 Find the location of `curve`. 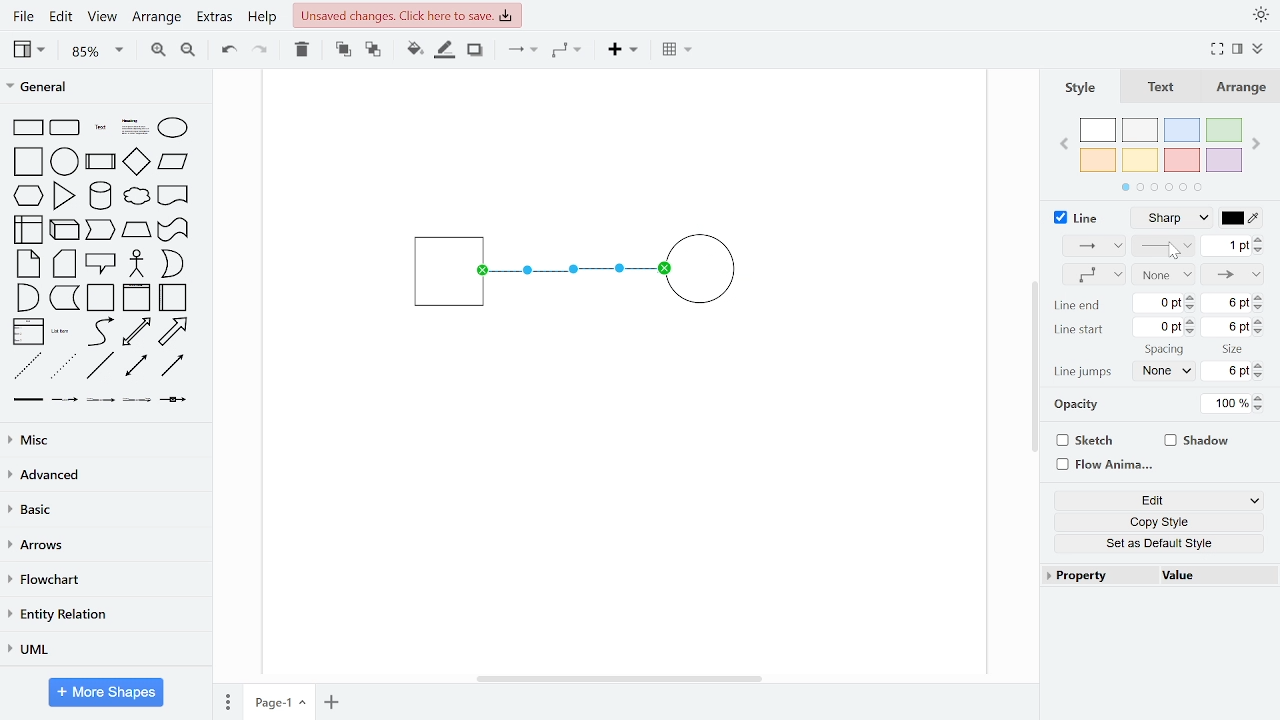

curve is located at coordinates (101, 331).